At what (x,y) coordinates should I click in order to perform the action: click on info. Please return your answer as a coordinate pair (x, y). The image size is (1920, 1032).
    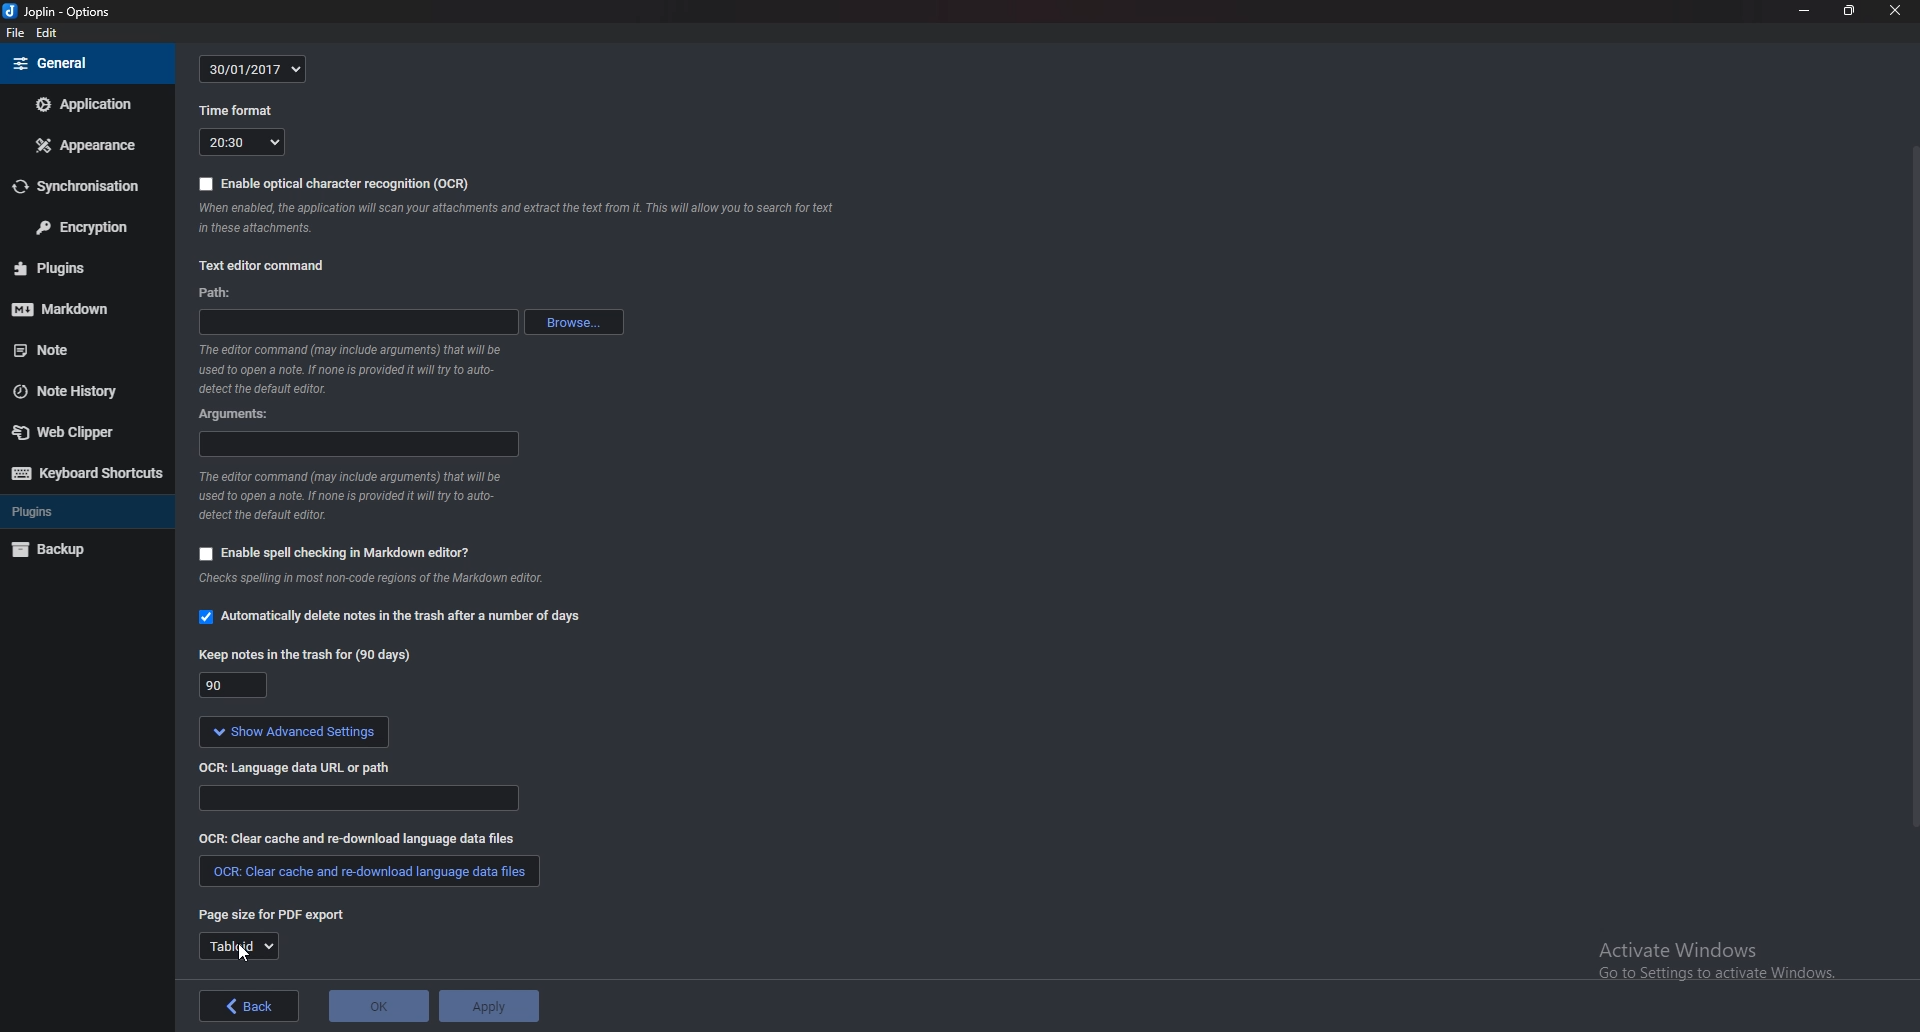
    Looking at the image, I should click on (379, 578).